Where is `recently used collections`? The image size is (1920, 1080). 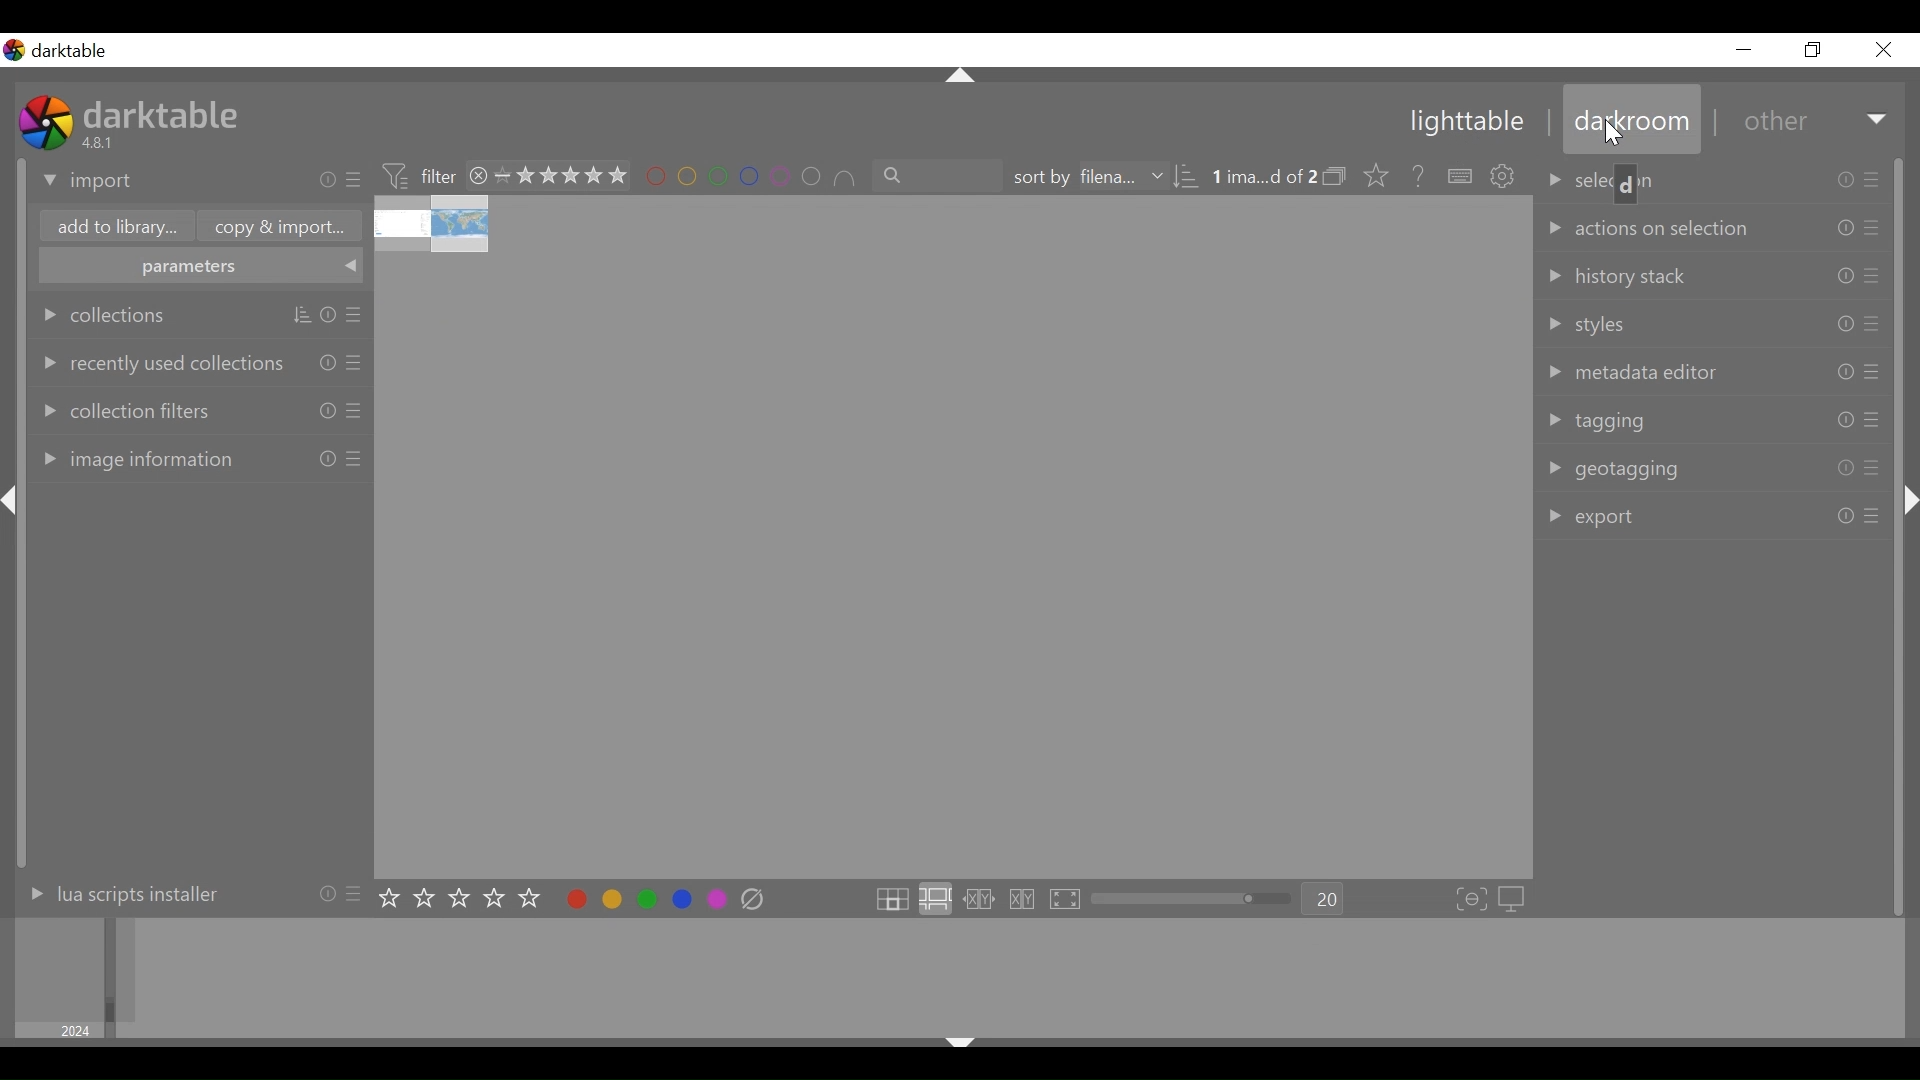 recently used collections is located at coordinates (160, 363).